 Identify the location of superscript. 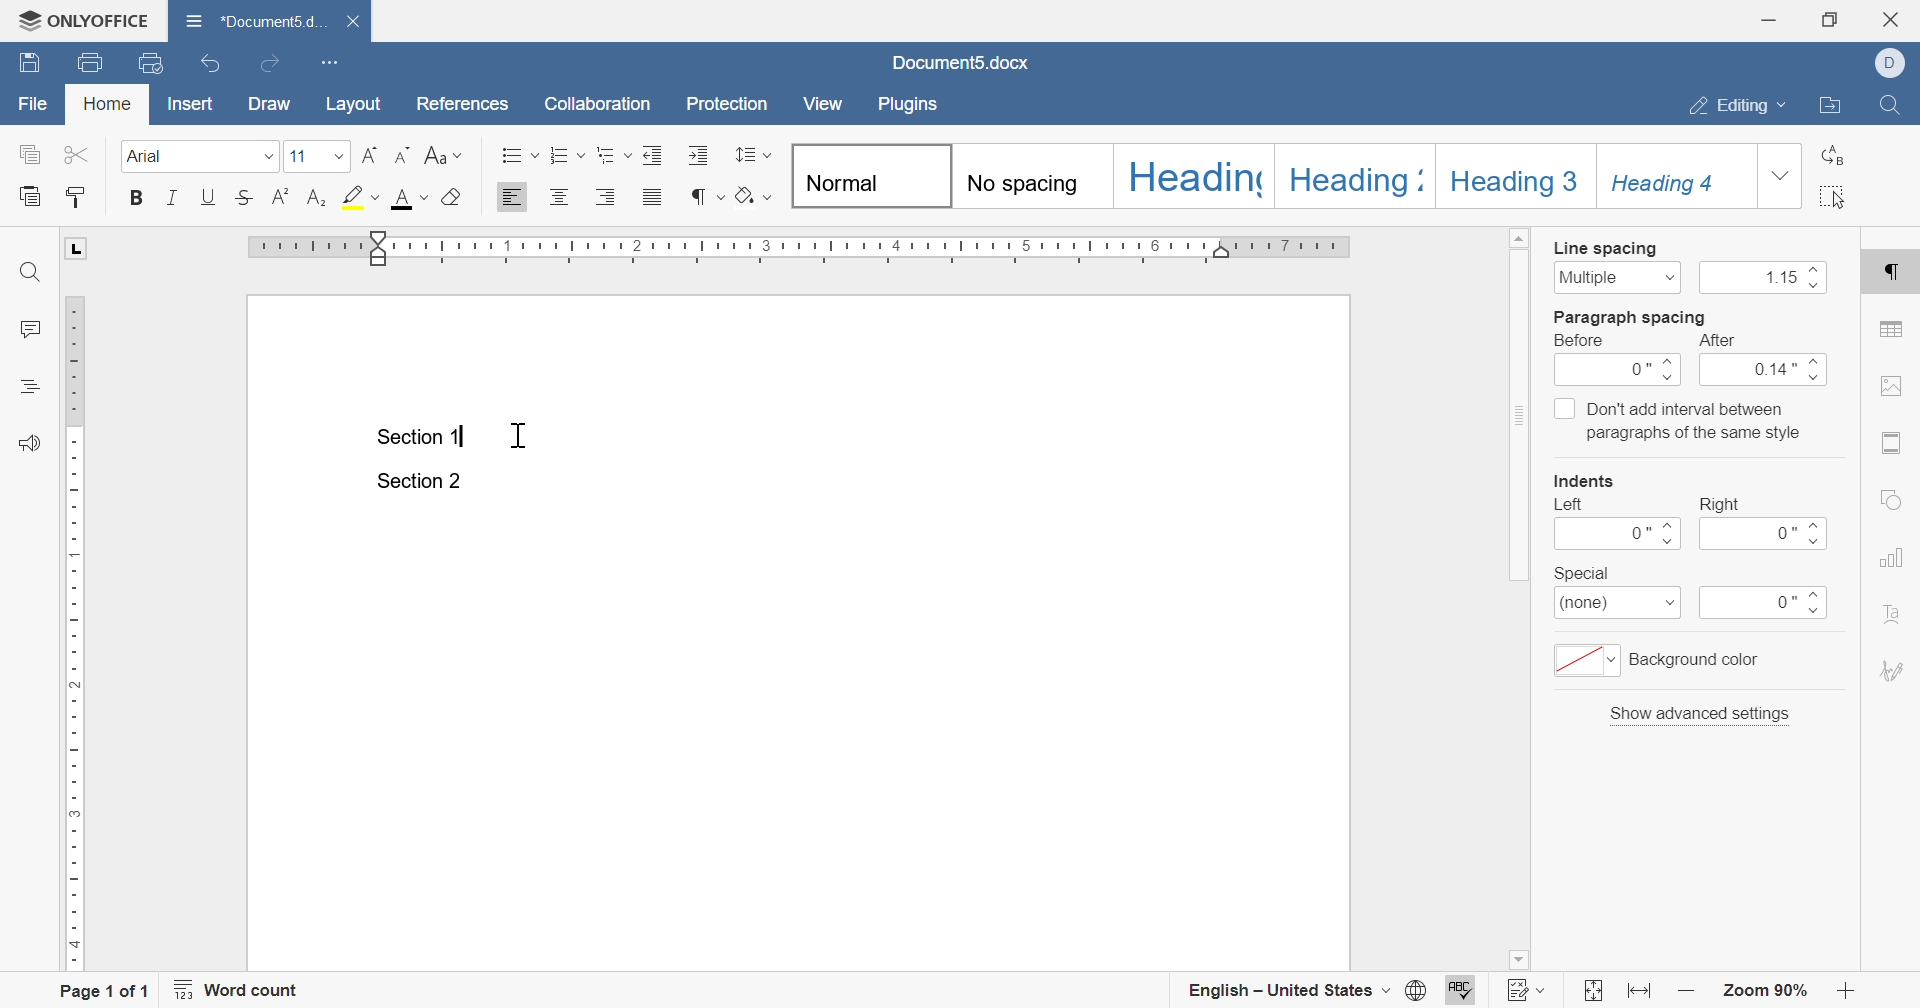
(281, 197).